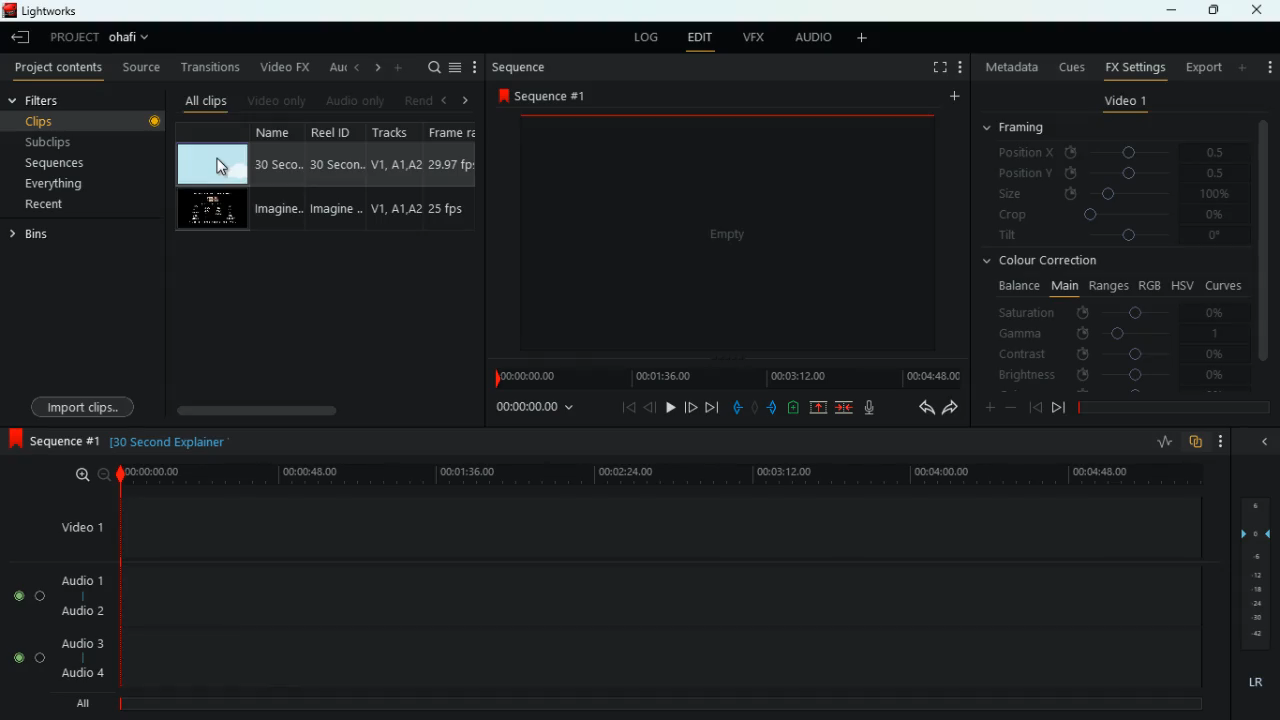 This screenshot has height=720, width=1280. Describe the element at coordinates (21, 37) in the screenshot. I see `leave` at that location.